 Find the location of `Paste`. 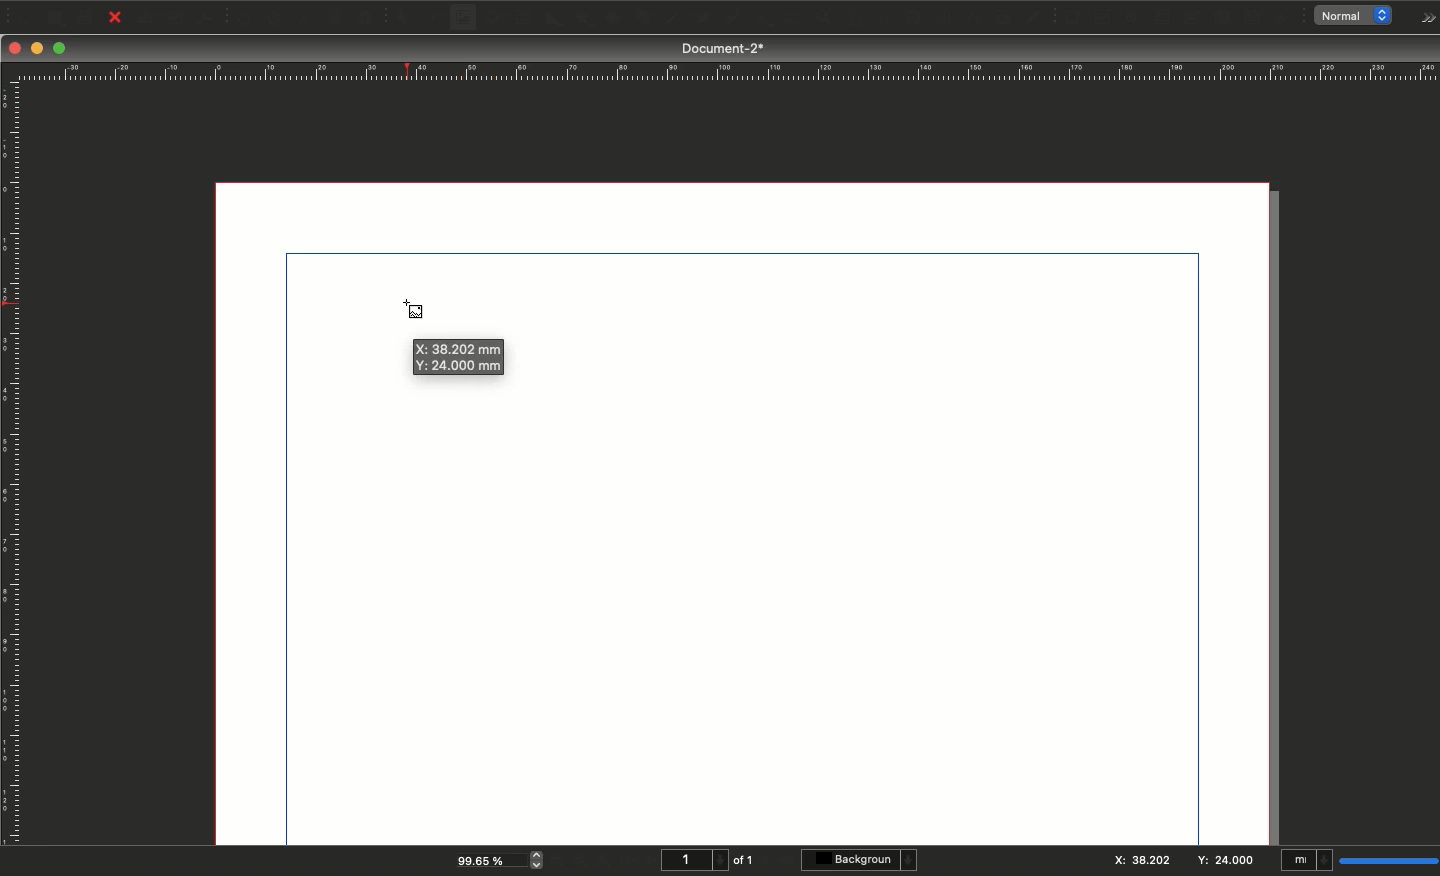

Paste is located at coordinates (371, 18).